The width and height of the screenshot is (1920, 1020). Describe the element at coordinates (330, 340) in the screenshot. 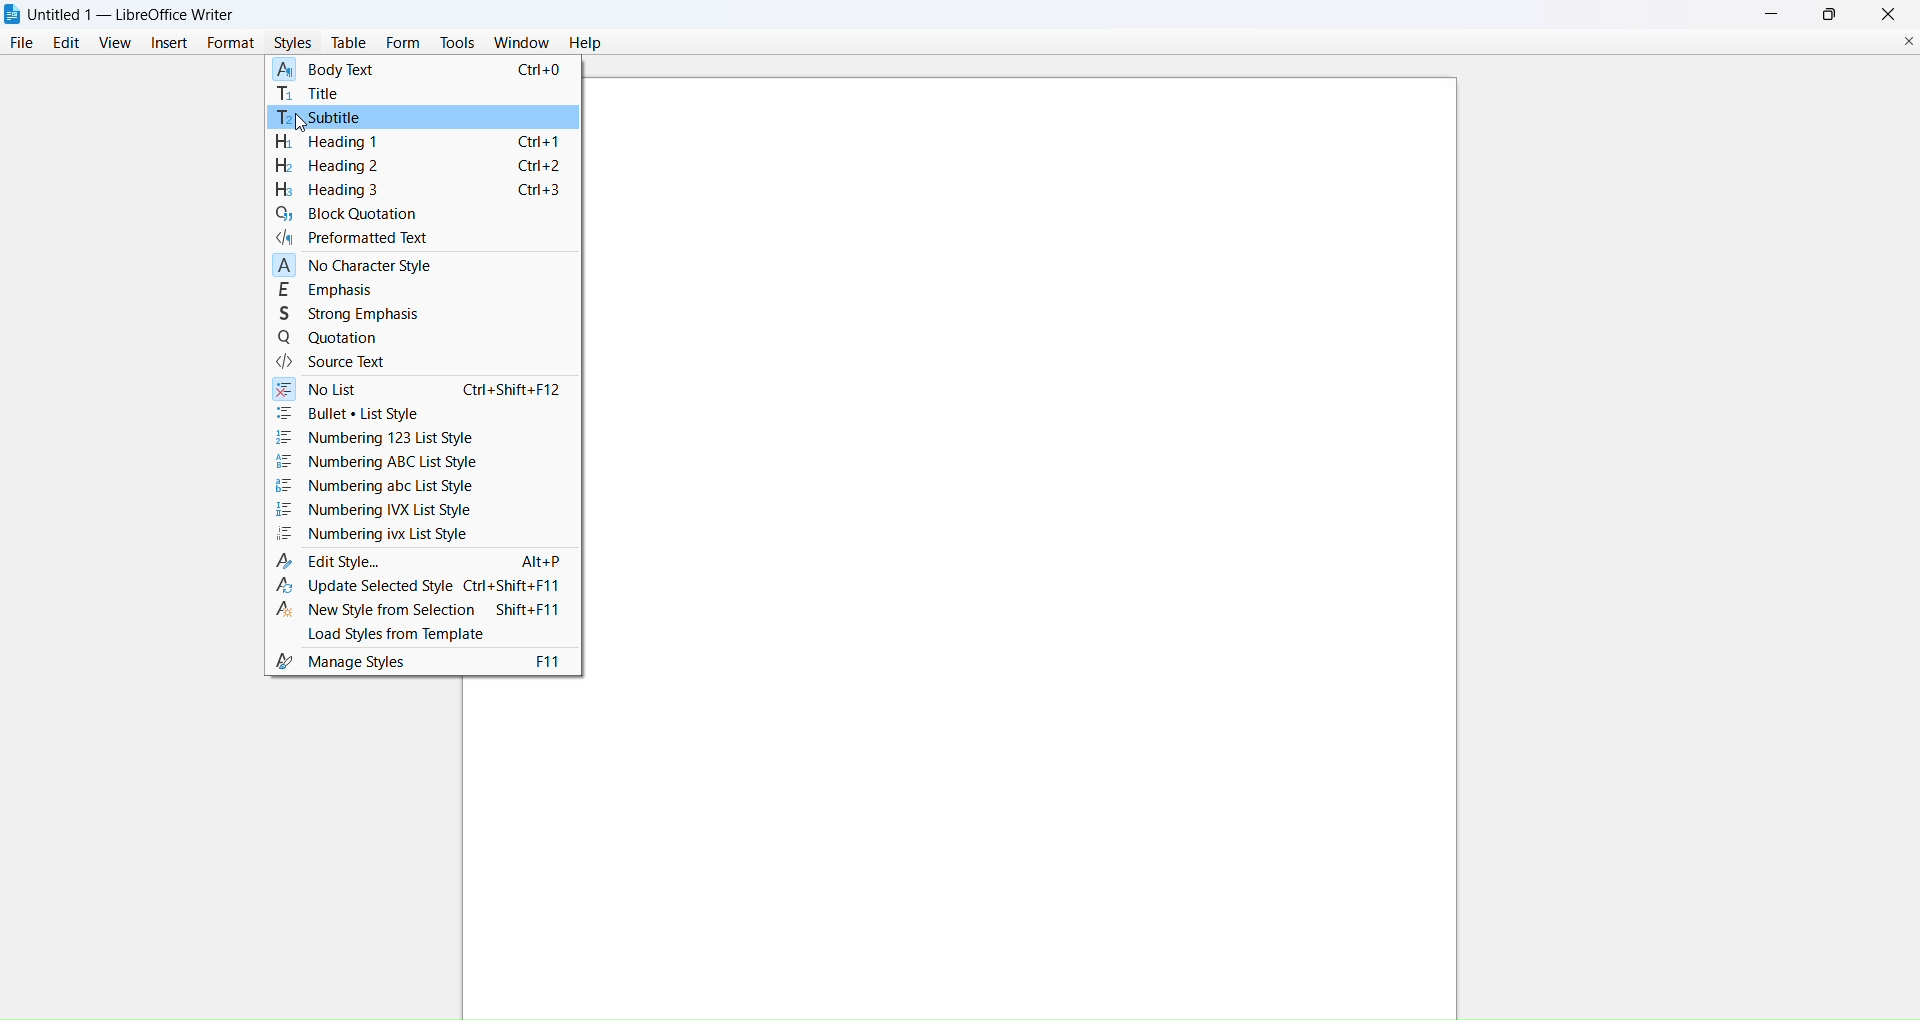

I see `quotation` at that location.